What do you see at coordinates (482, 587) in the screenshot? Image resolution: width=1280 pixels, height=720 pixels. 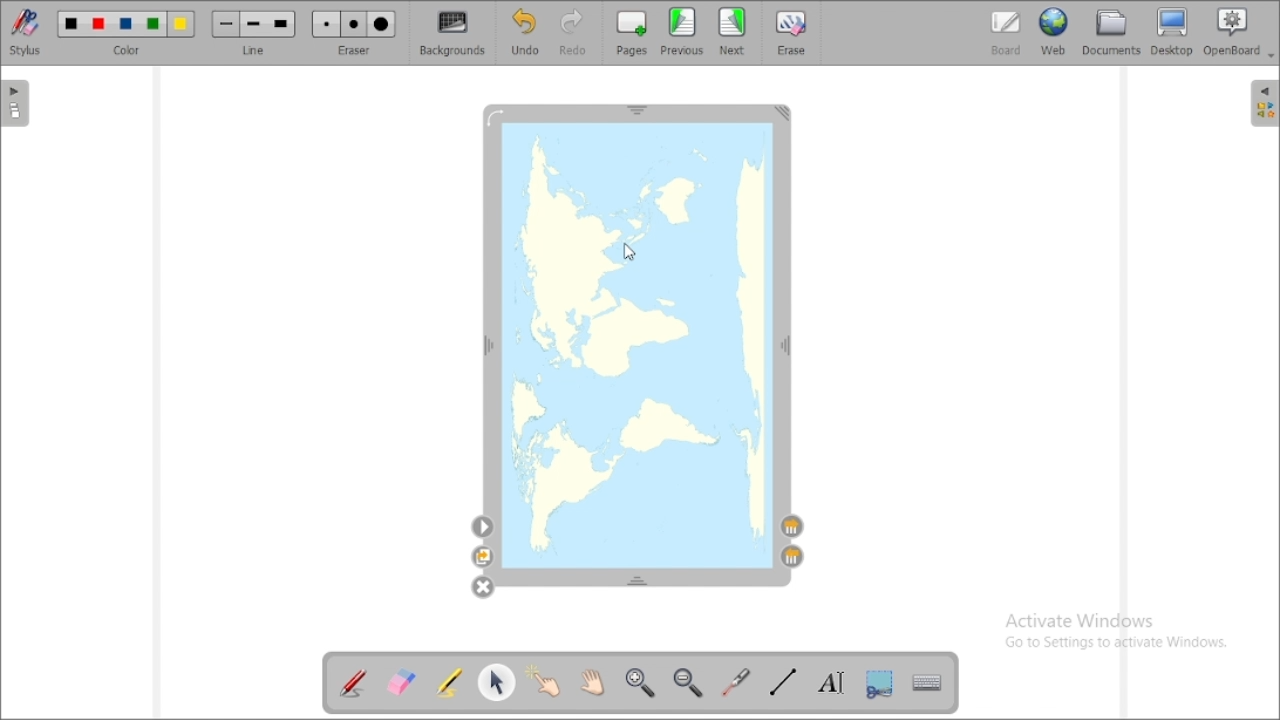 I see `delete` at bounding box center [482, 587].